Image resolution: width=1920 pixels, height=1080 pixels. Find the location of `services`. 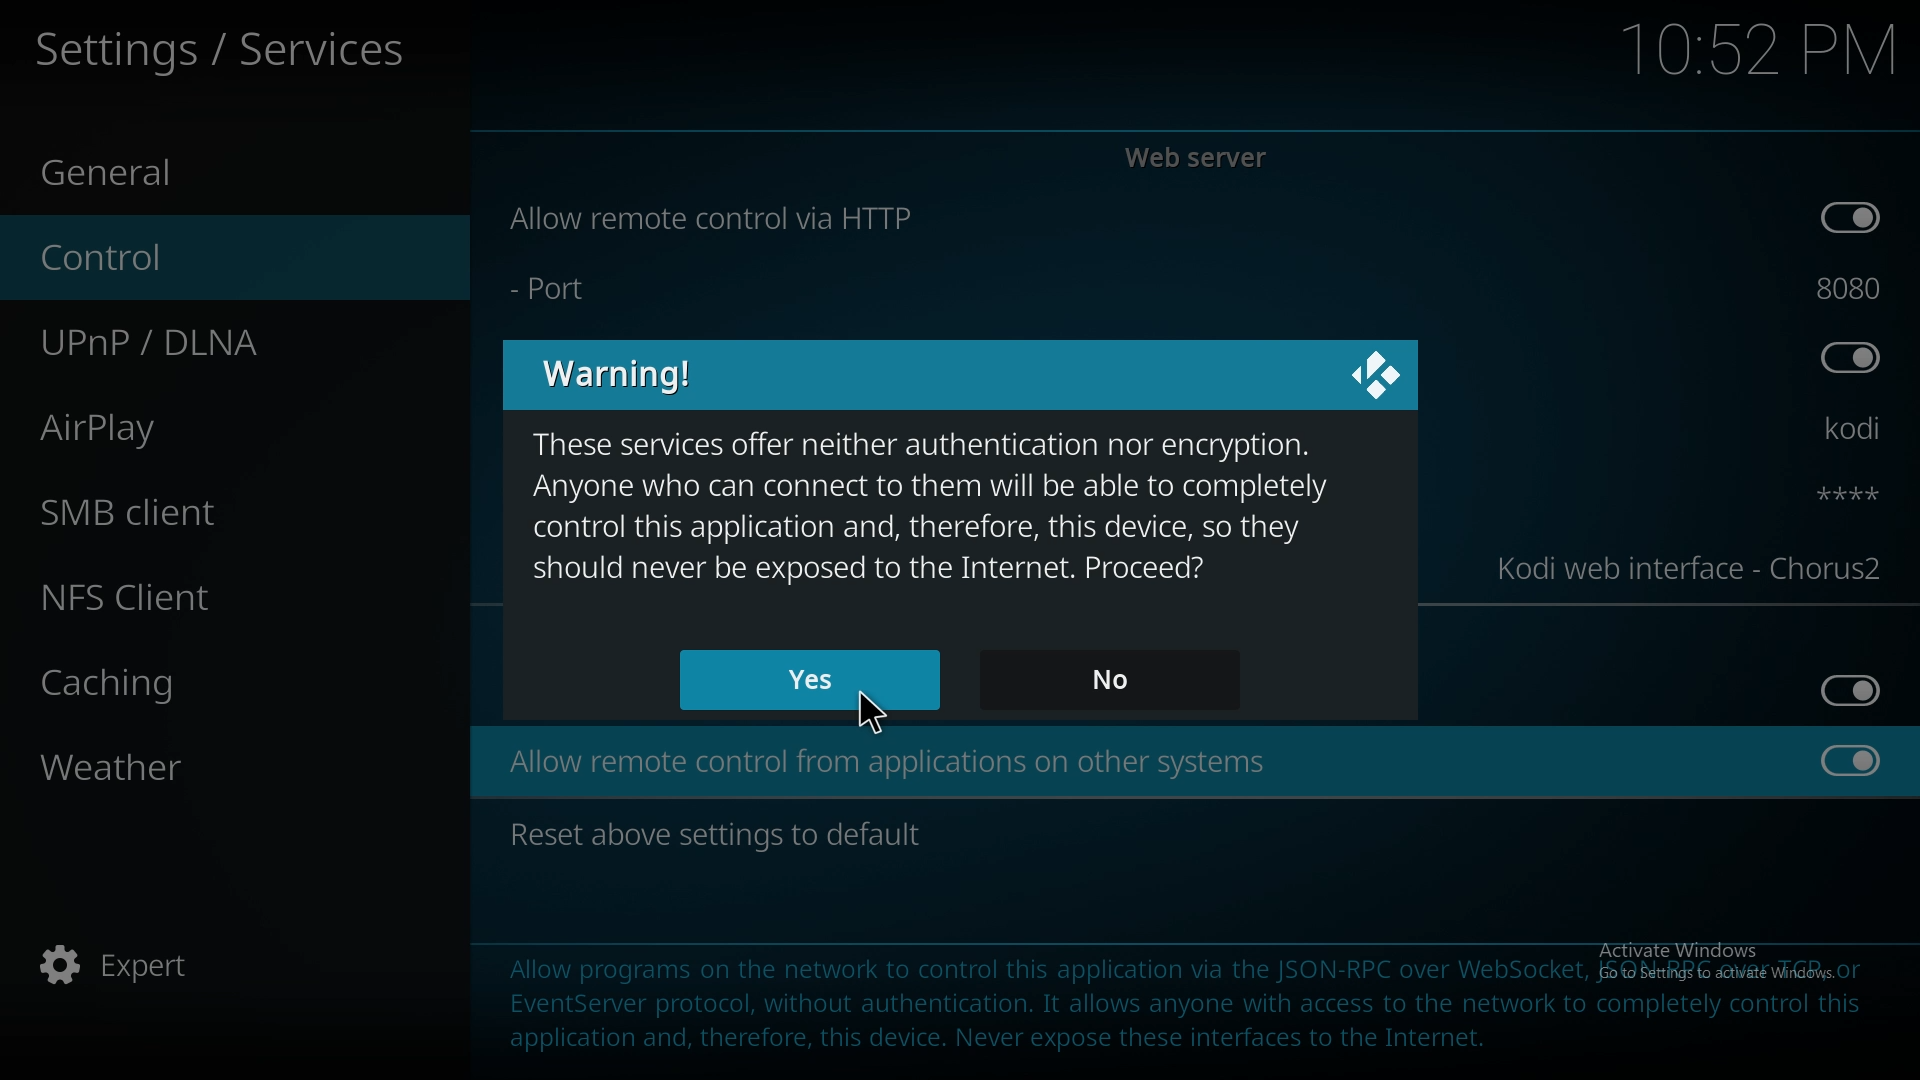

services is located at coordinates (222, 45).